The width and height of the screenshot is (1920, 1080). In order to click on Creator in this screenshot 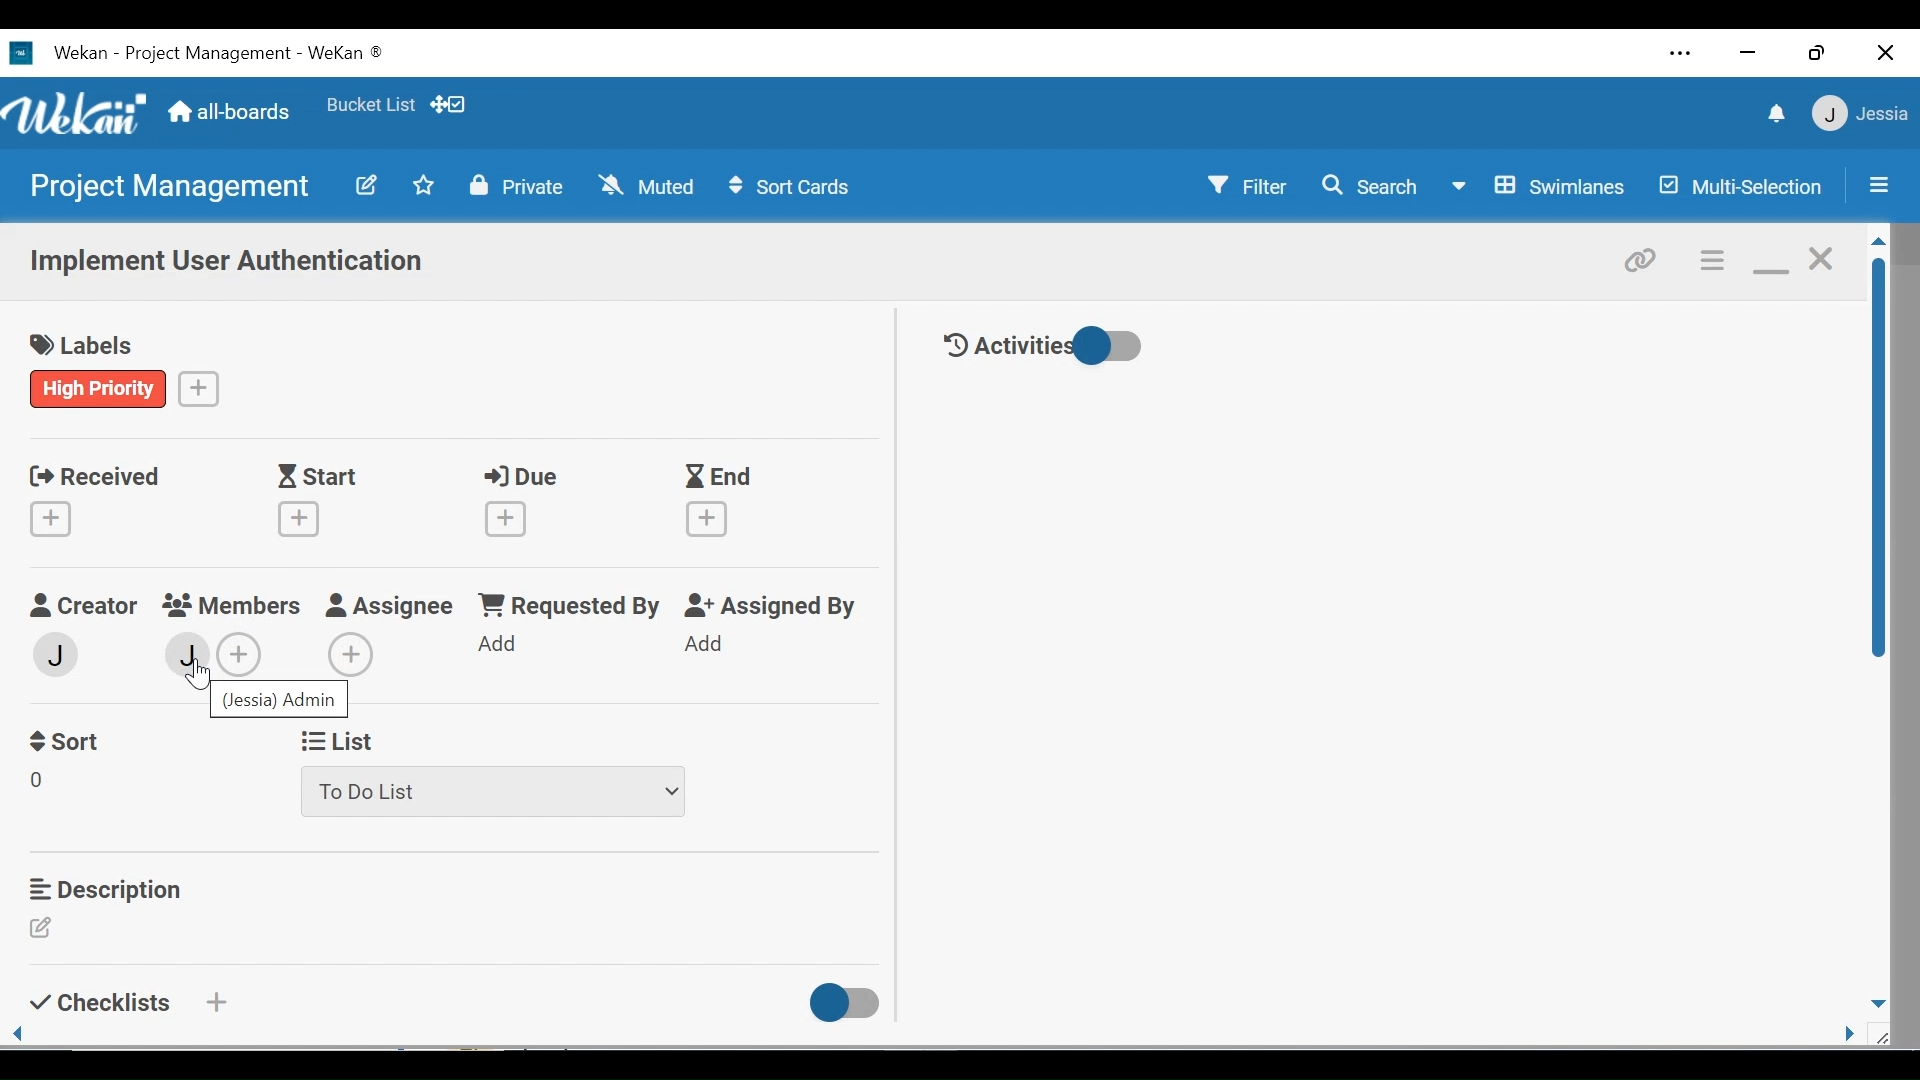, I will do `click(82, 606)`.